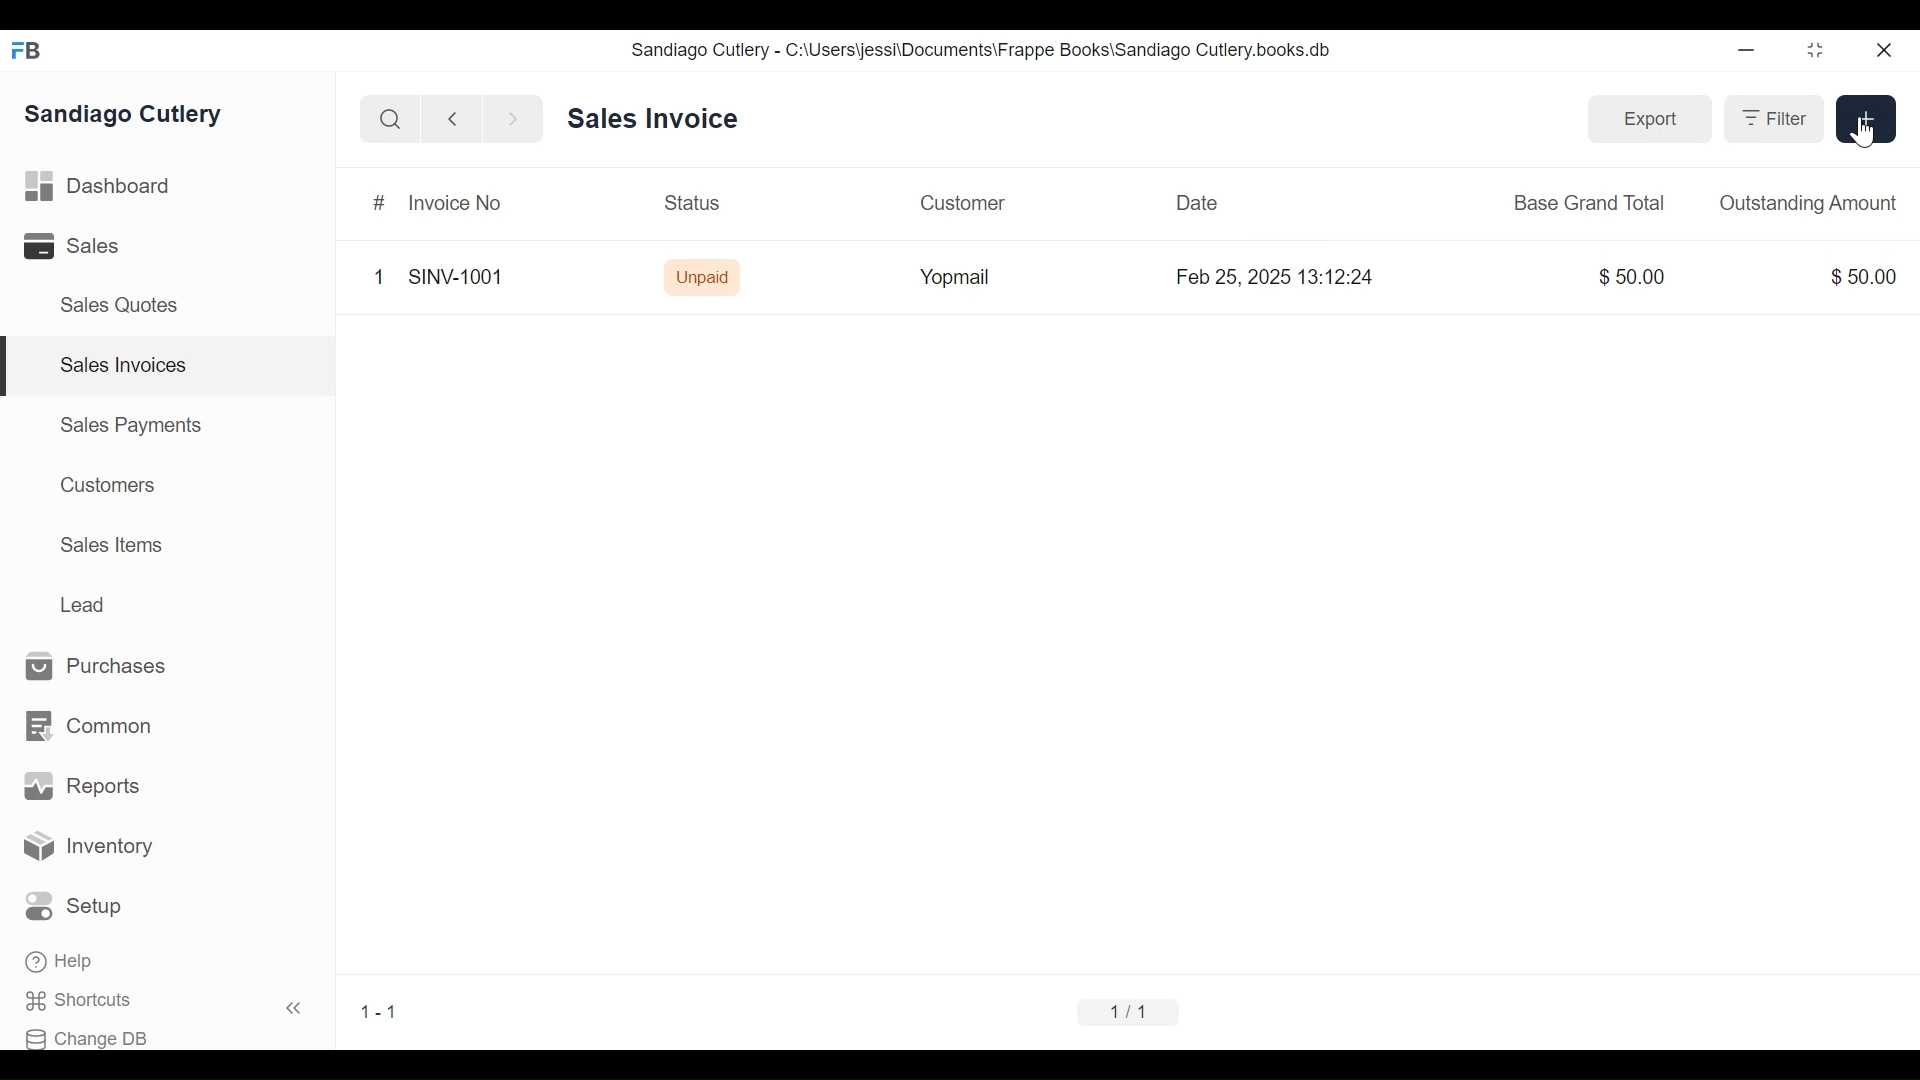 The height and width of the screenshot is (1080, 1920). I want to click on Sales, so click(75, 245).